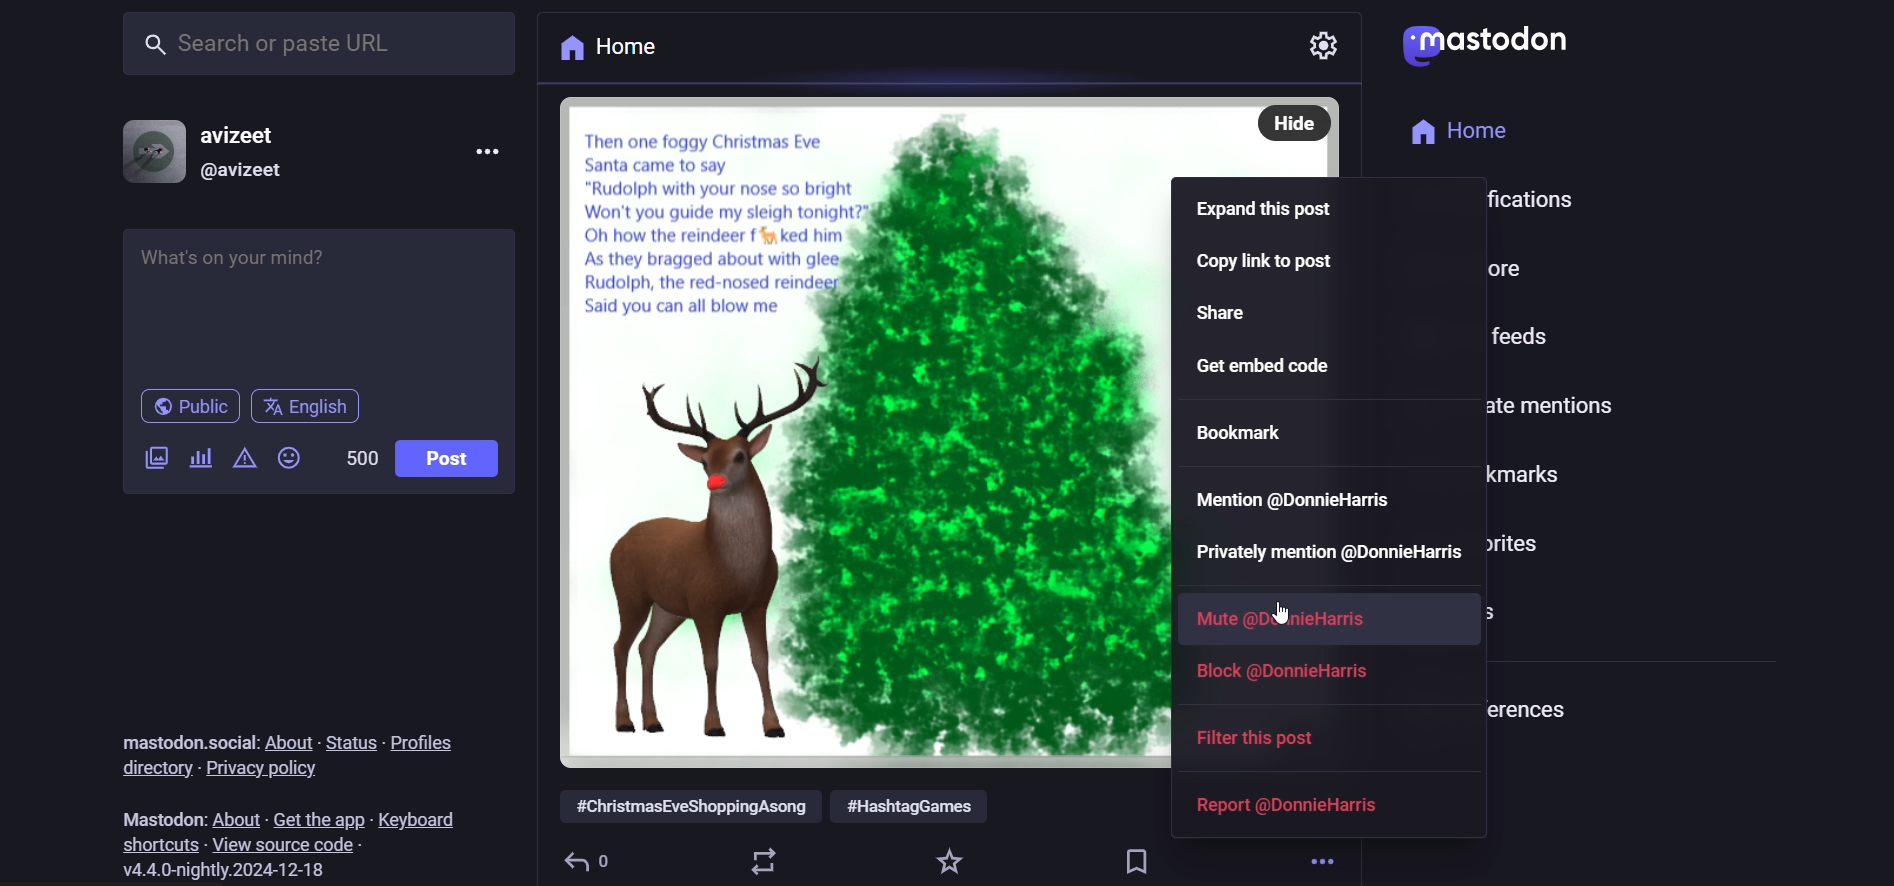 This screenshot has width=1894, height=886. What do you see at coordinates (188, 406) in the screenshot?
I see `public` at bounding box center [188, 406].